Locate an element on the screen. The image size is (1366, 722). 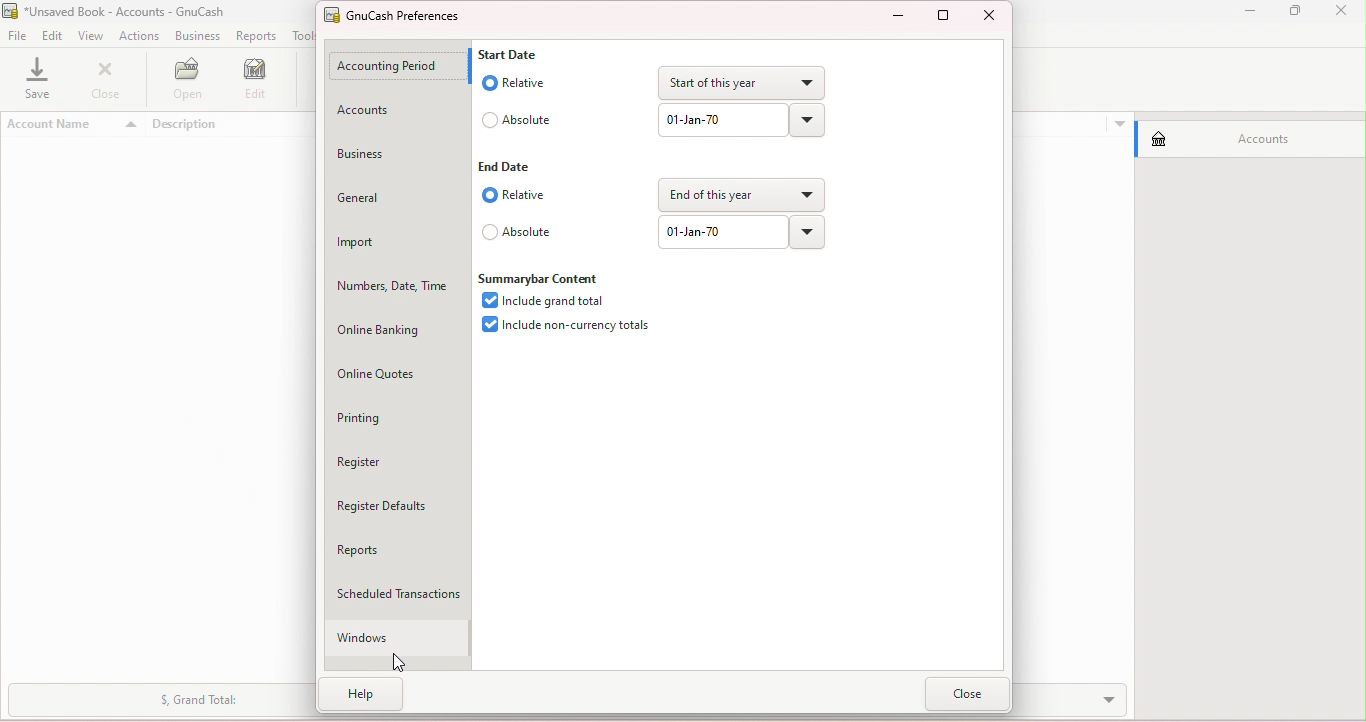
Accounts is located at coordinates (387, 110).